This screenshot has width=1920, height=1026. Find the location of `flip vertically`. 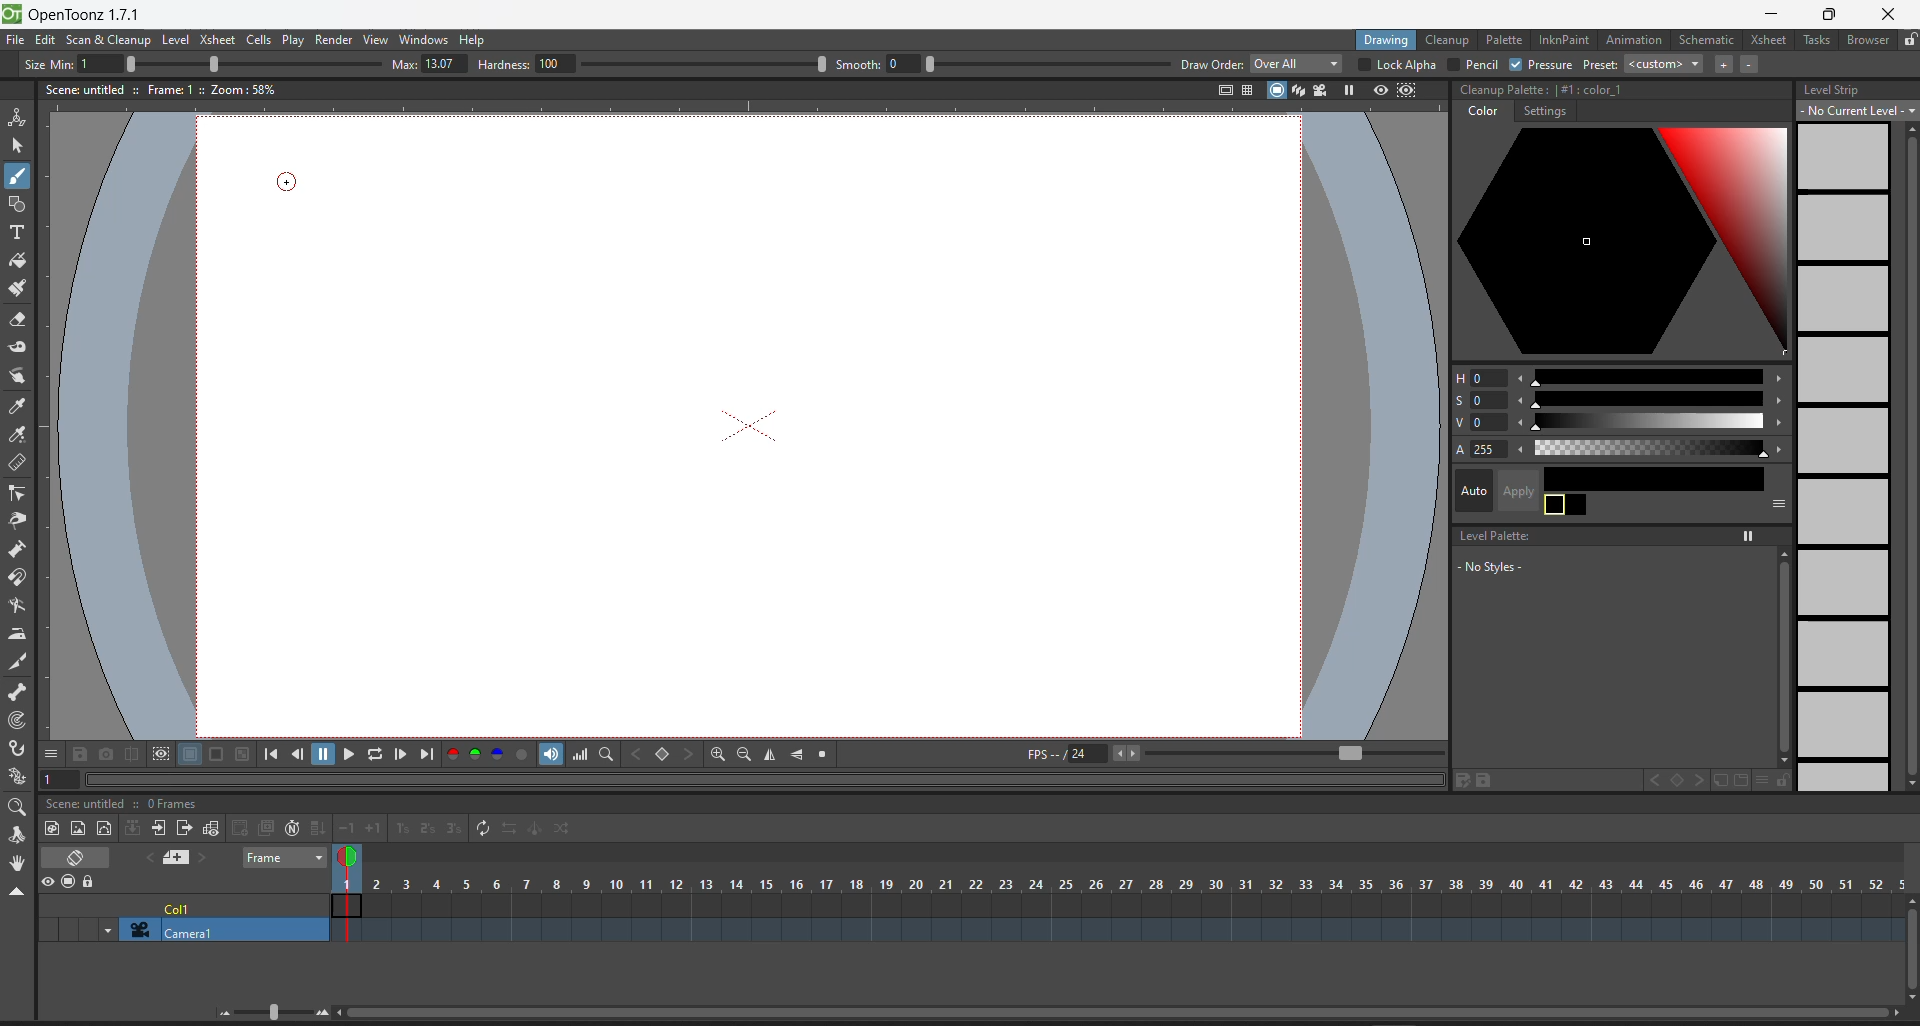

flip vertically is located at coordinates (798, 755).